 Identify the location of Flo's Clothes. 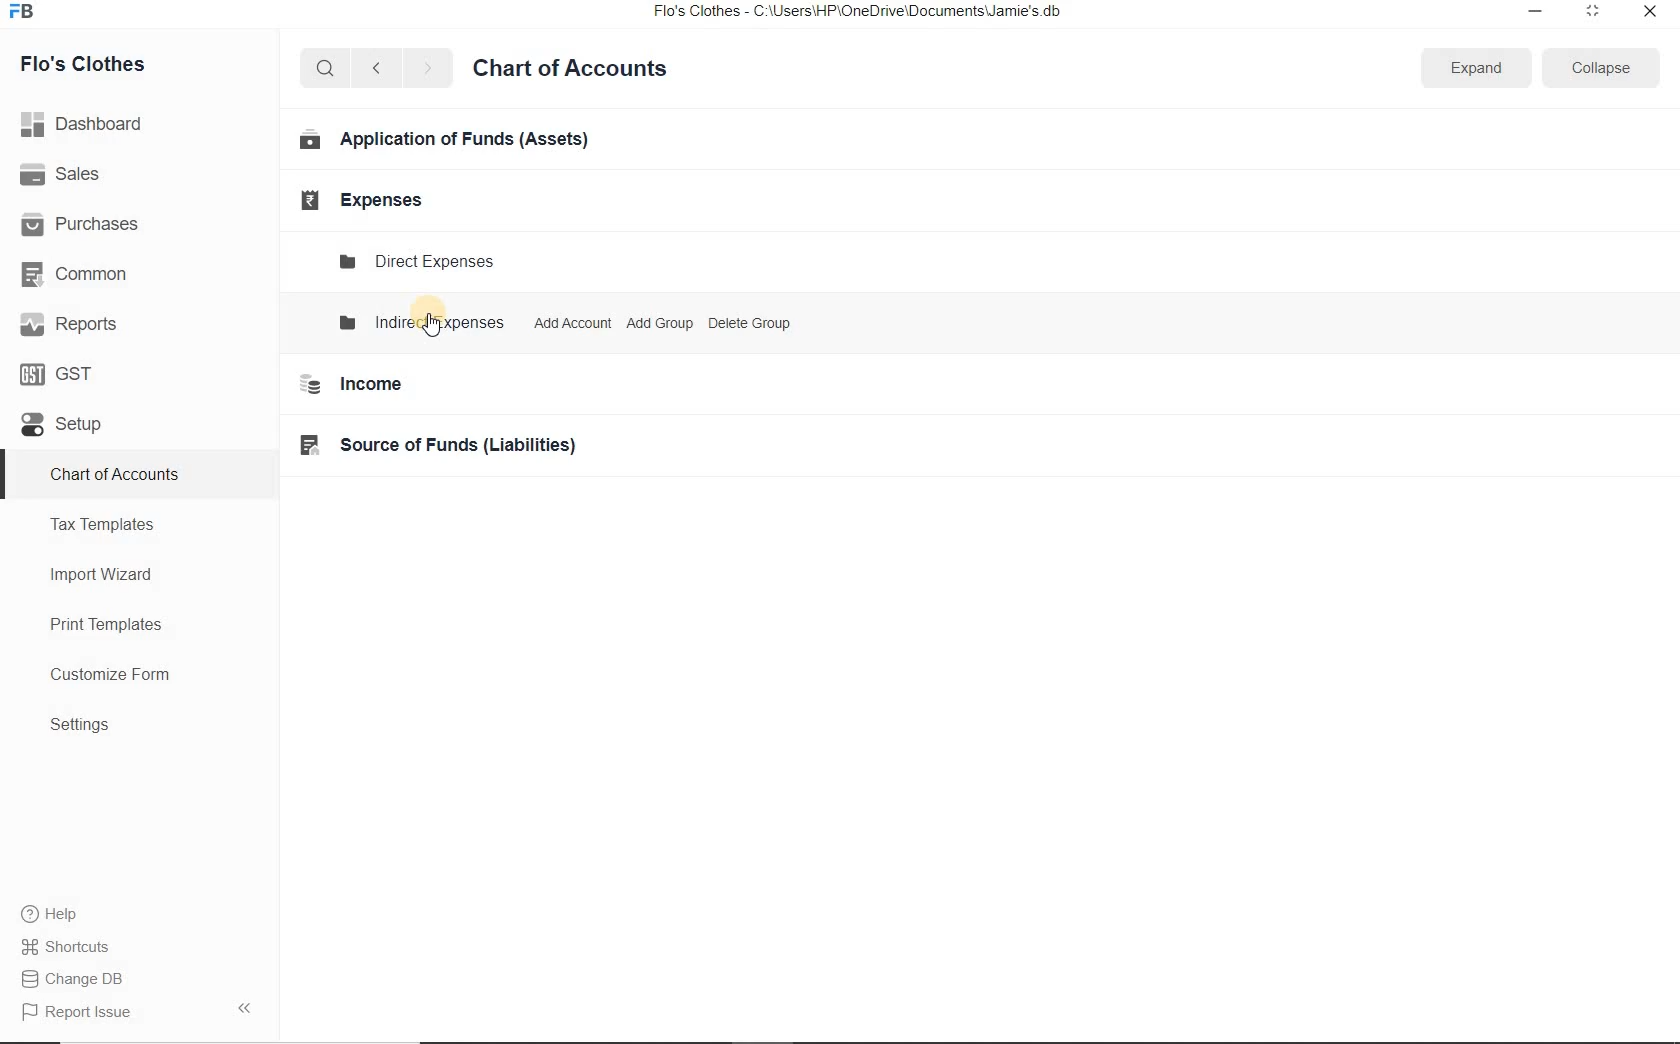
(85, 64).